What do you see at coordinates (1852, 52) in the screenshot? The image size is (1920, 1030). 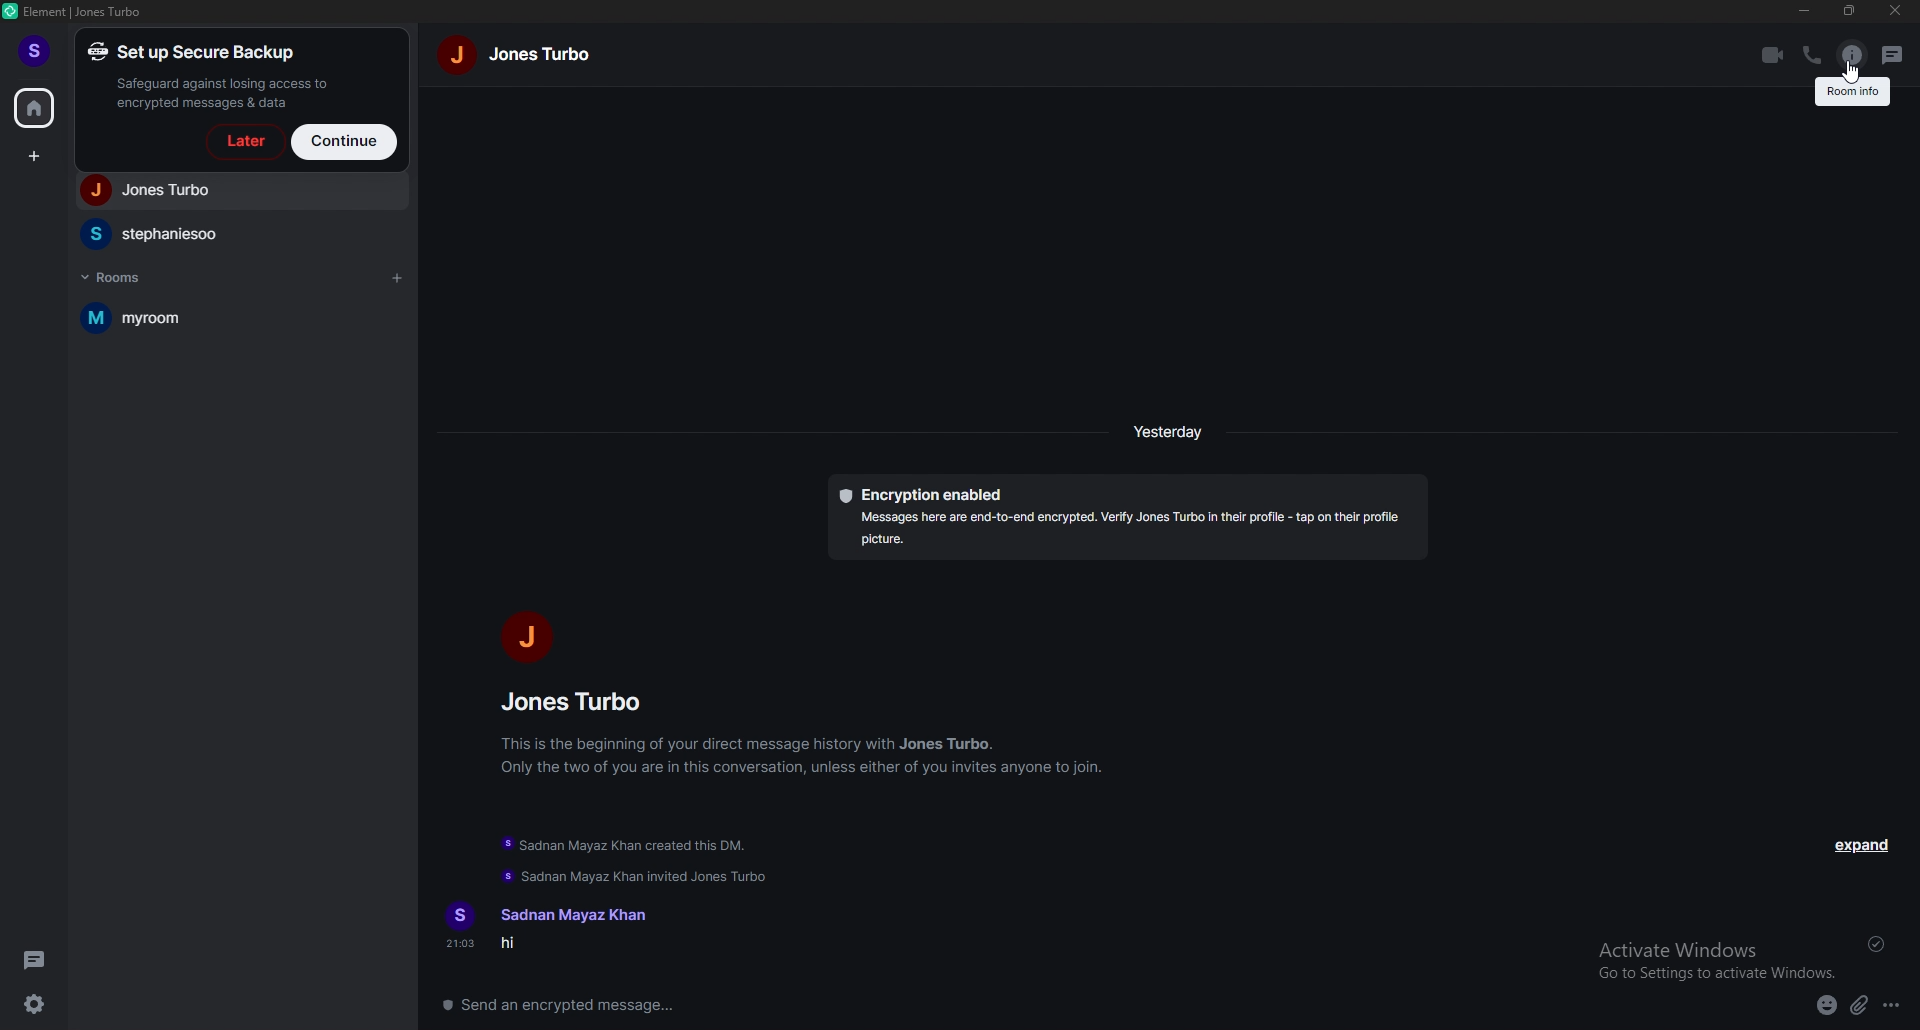 I see `room info` at bounding box center [1852, 52].